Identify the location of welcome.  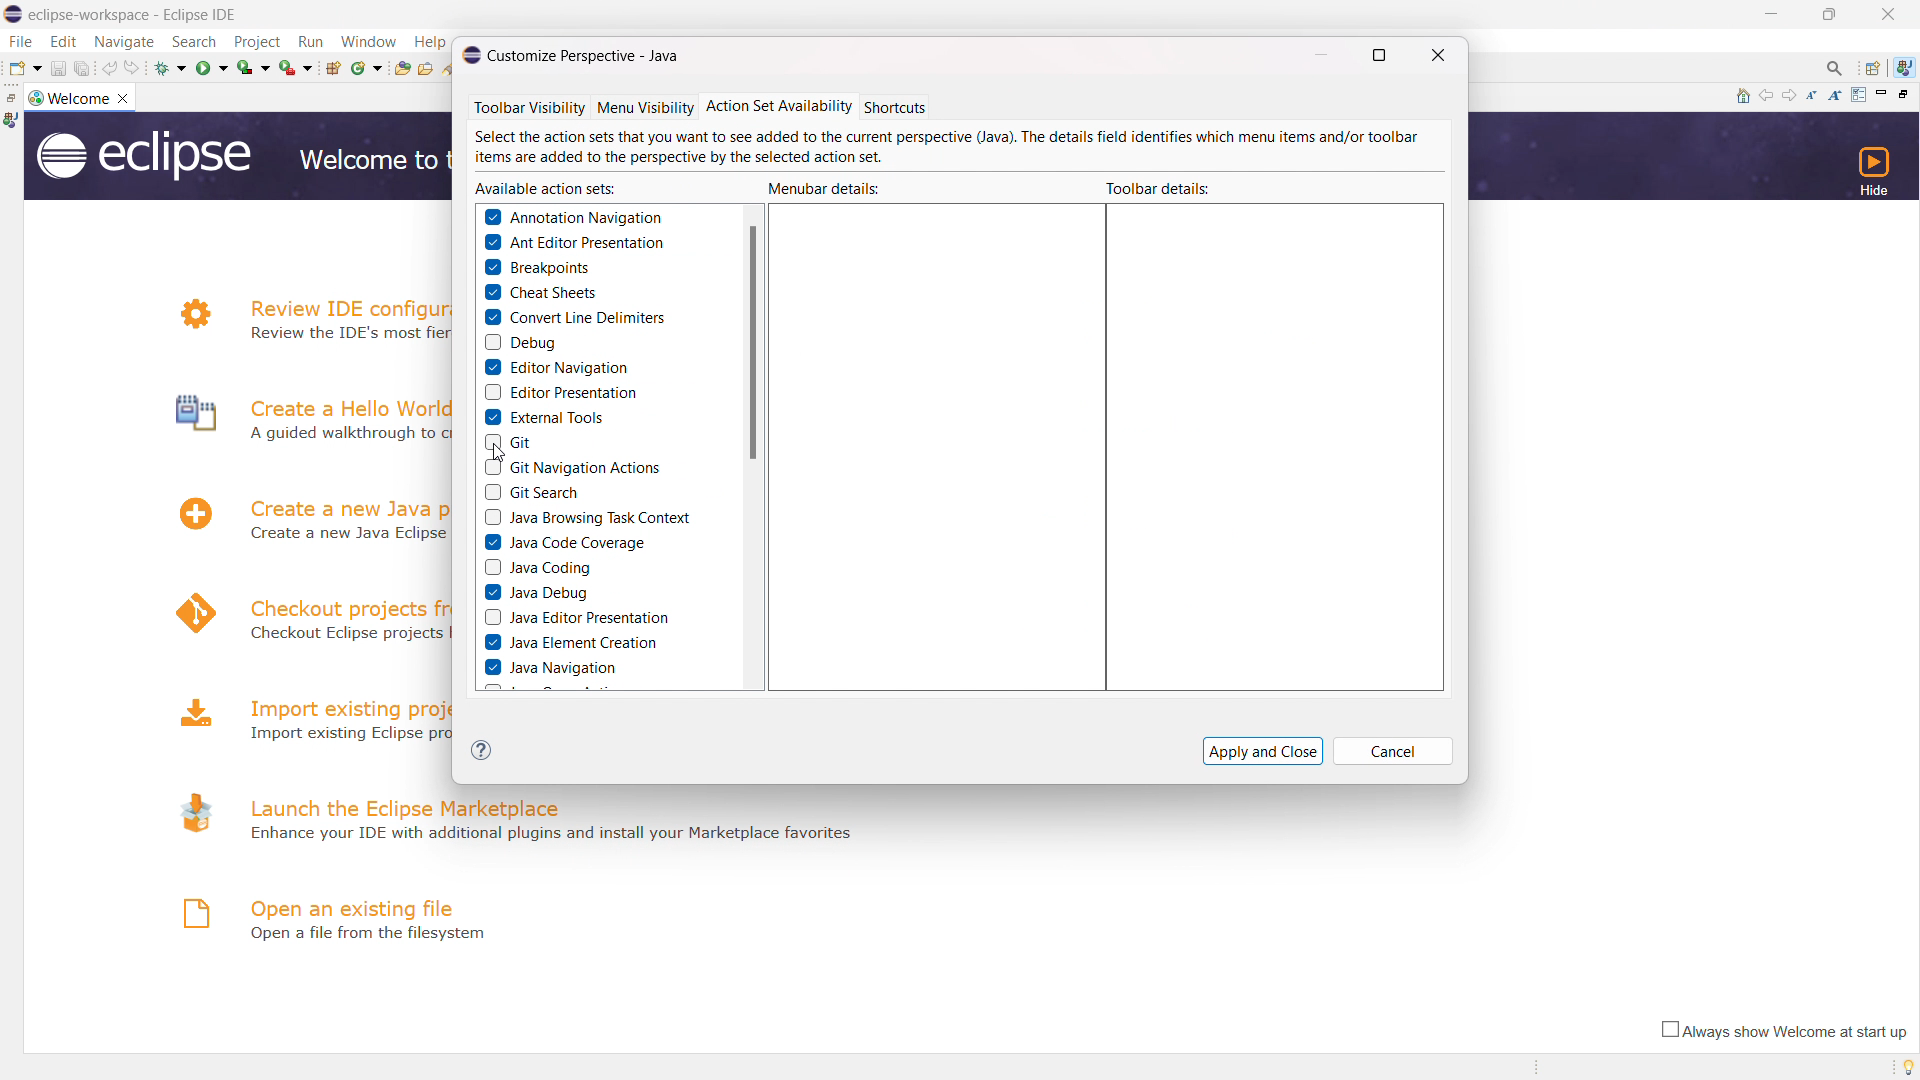
(79, 98).